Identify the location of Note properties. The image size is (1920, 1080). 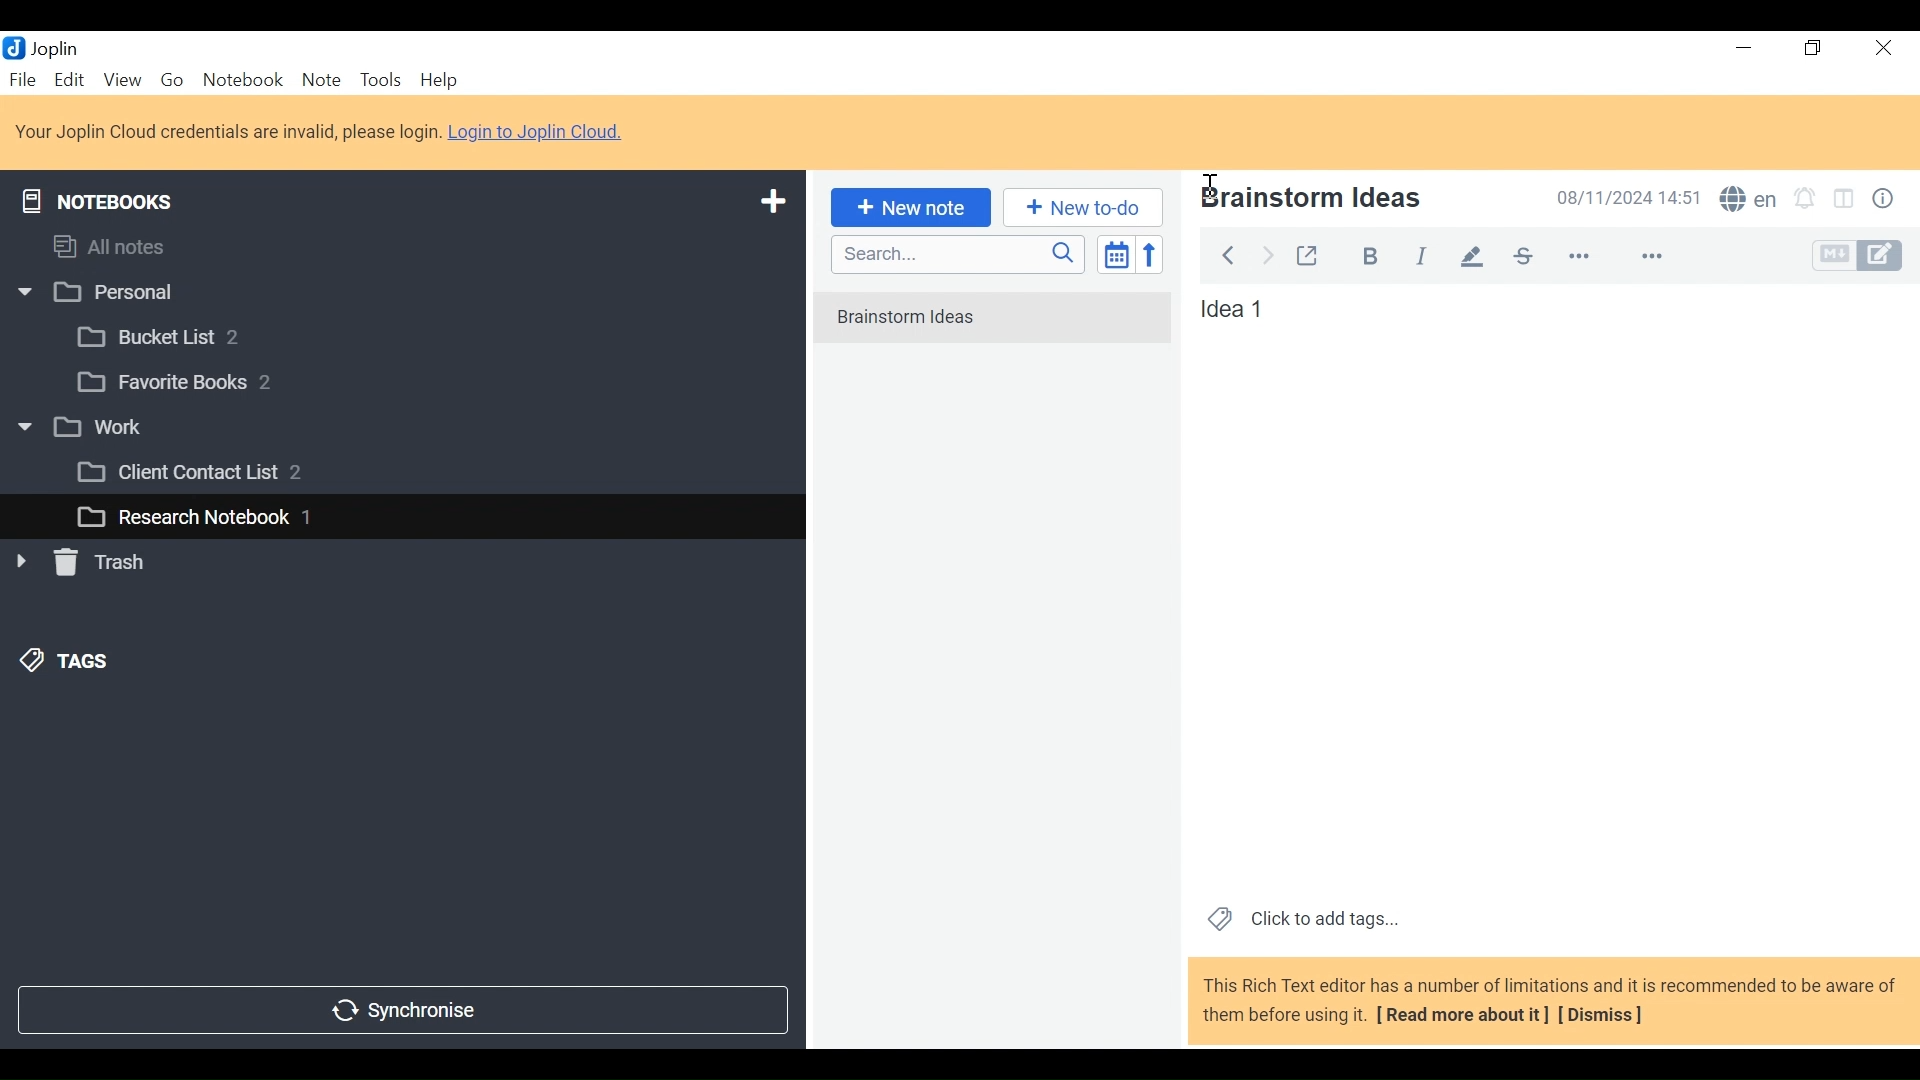
(1887, 201).